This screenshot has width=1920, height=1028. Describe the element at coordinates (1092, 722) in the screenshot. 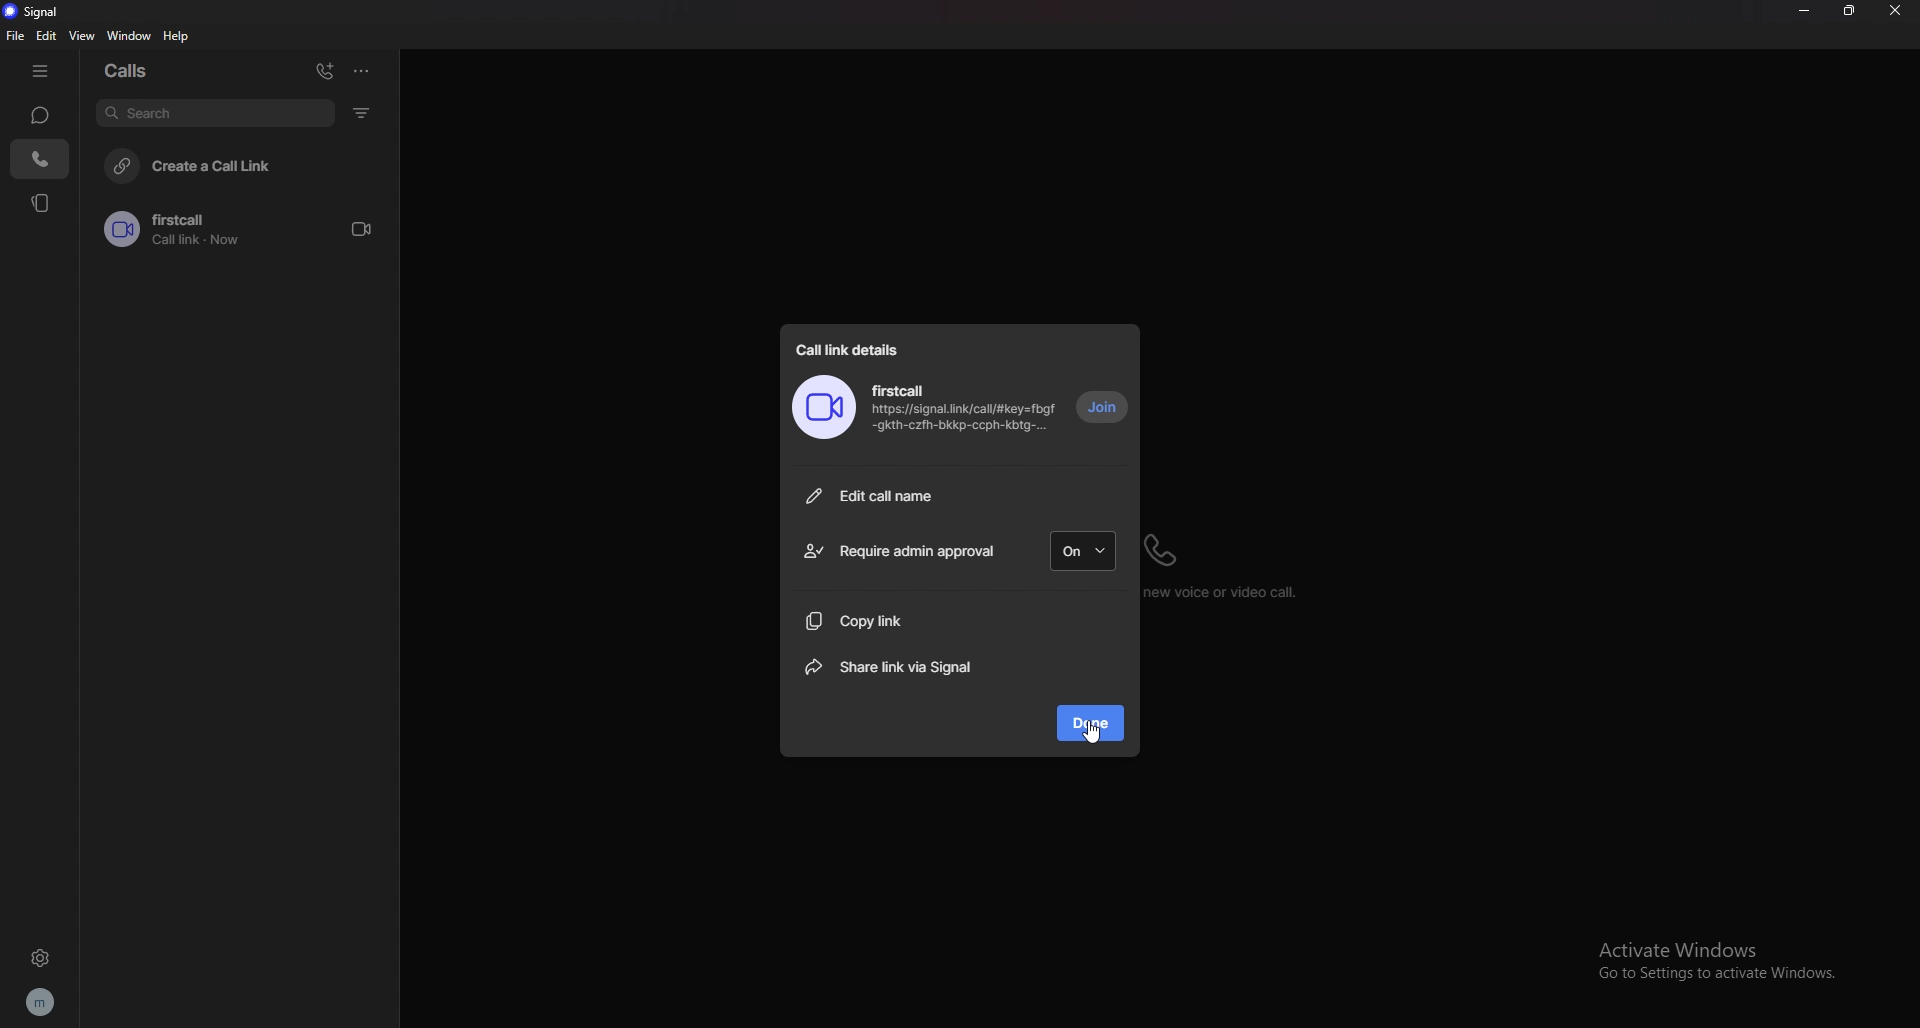

I see `done` at that location.